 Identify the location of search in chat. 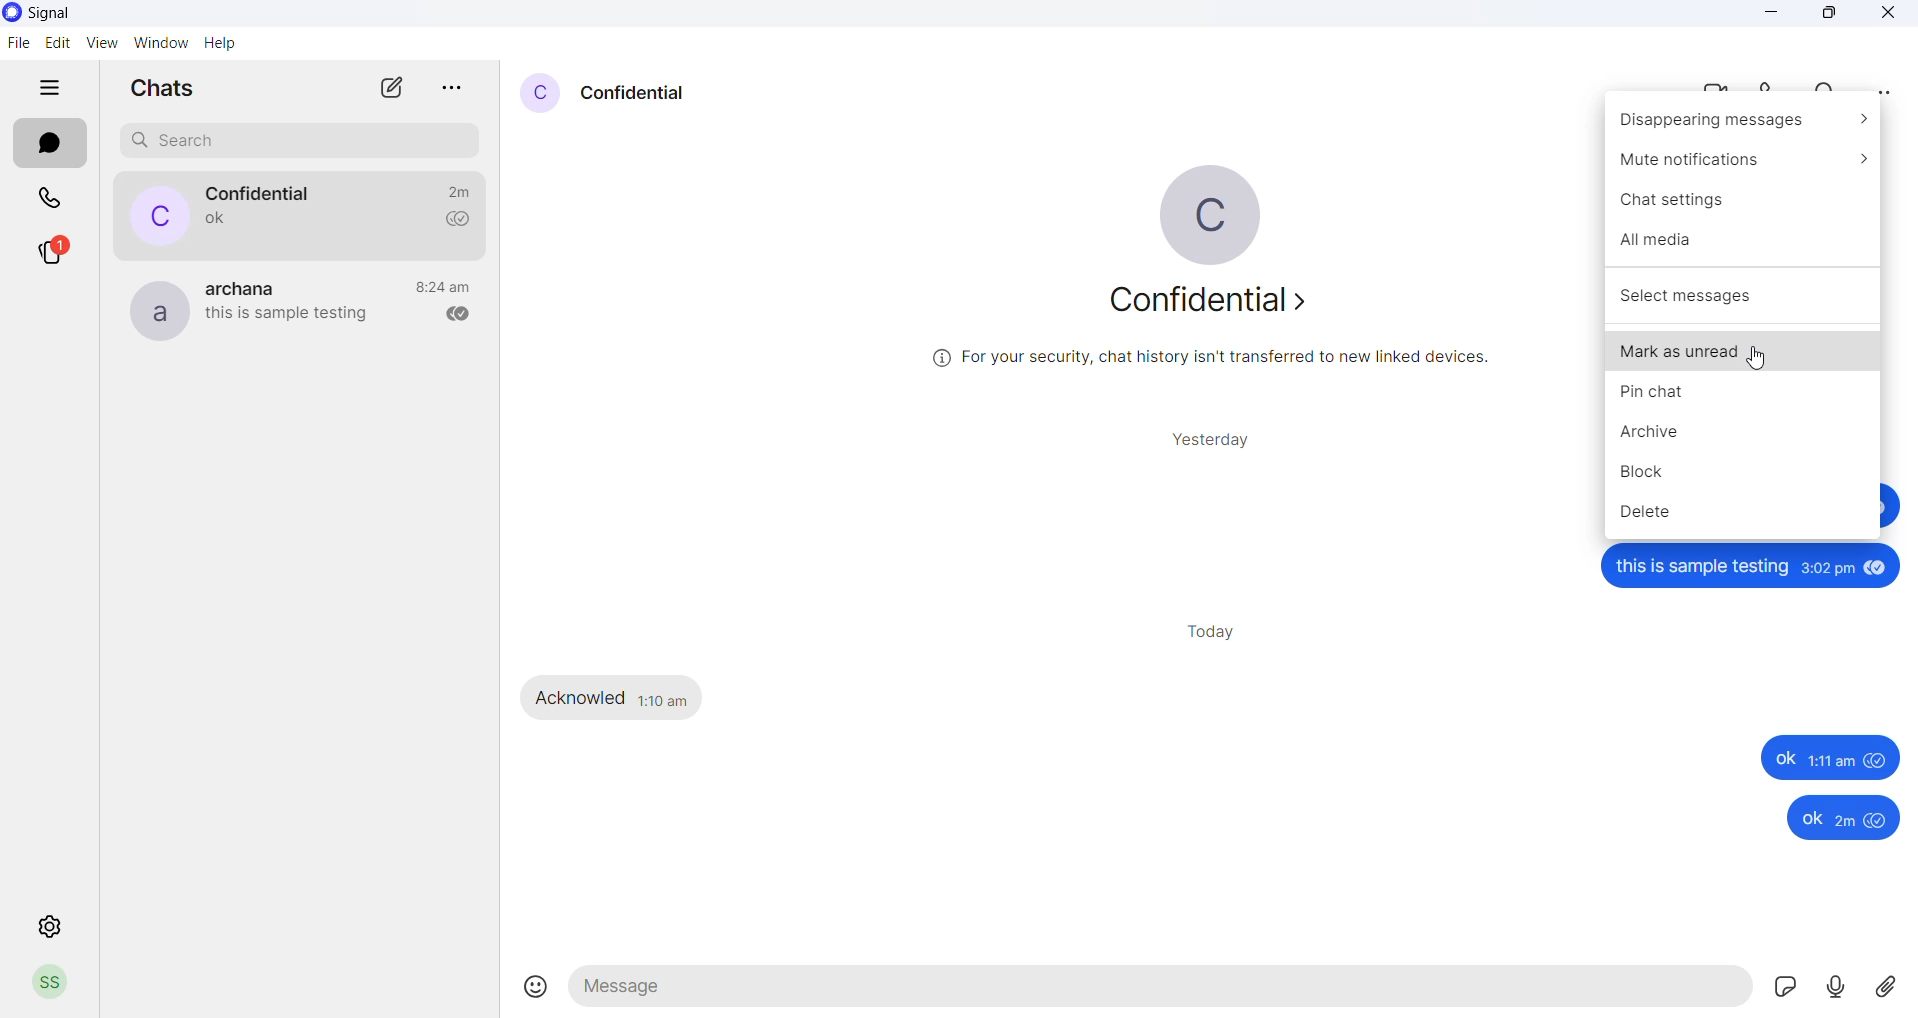
(1823, 85).